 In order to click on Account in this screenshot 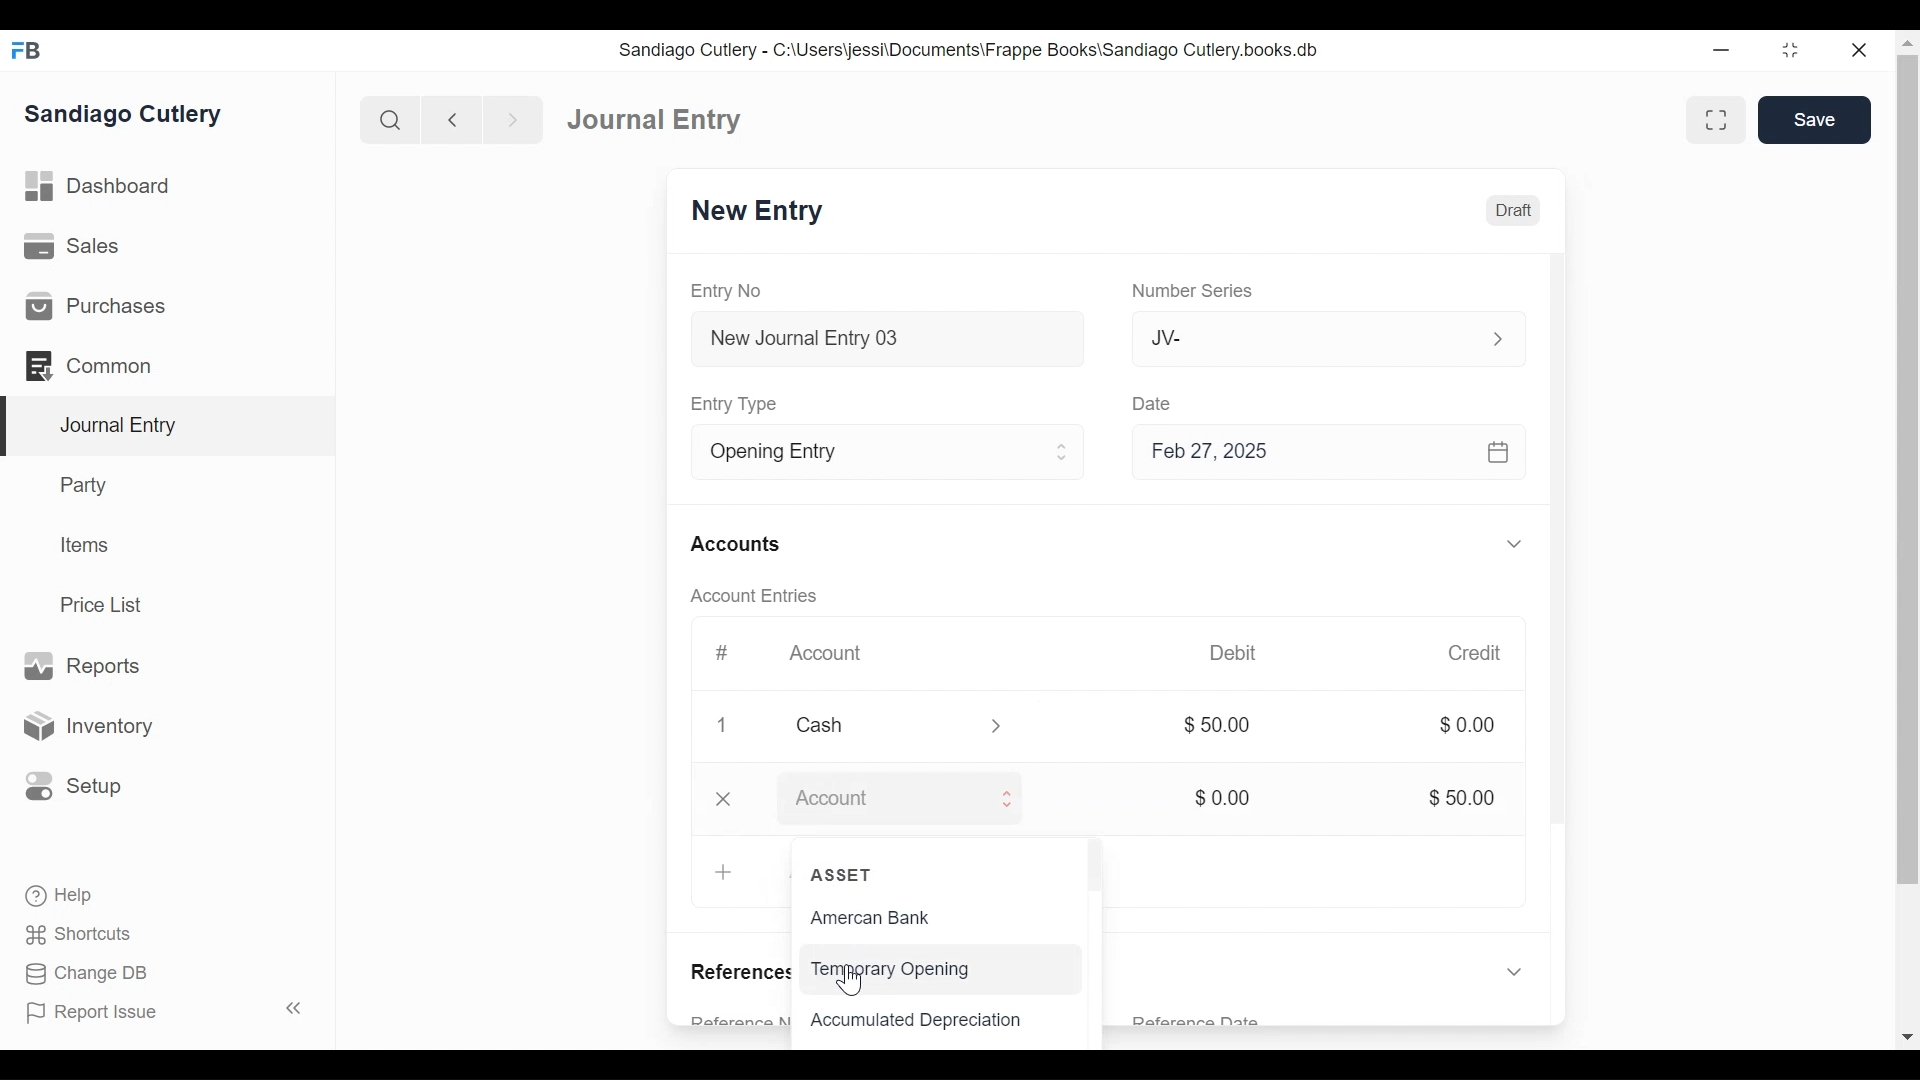, I will do `click(883, 801)`.